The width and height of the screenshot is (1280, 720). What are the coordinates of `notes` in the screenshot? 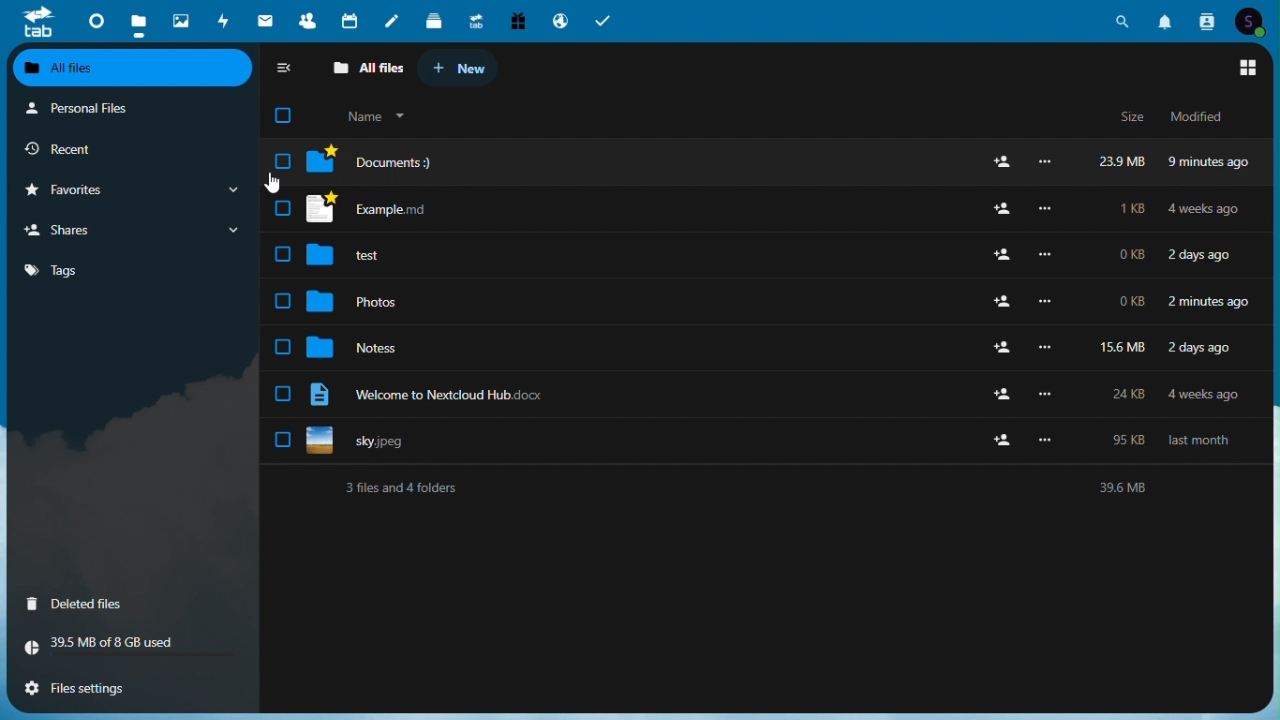 It's located at (396, 19).